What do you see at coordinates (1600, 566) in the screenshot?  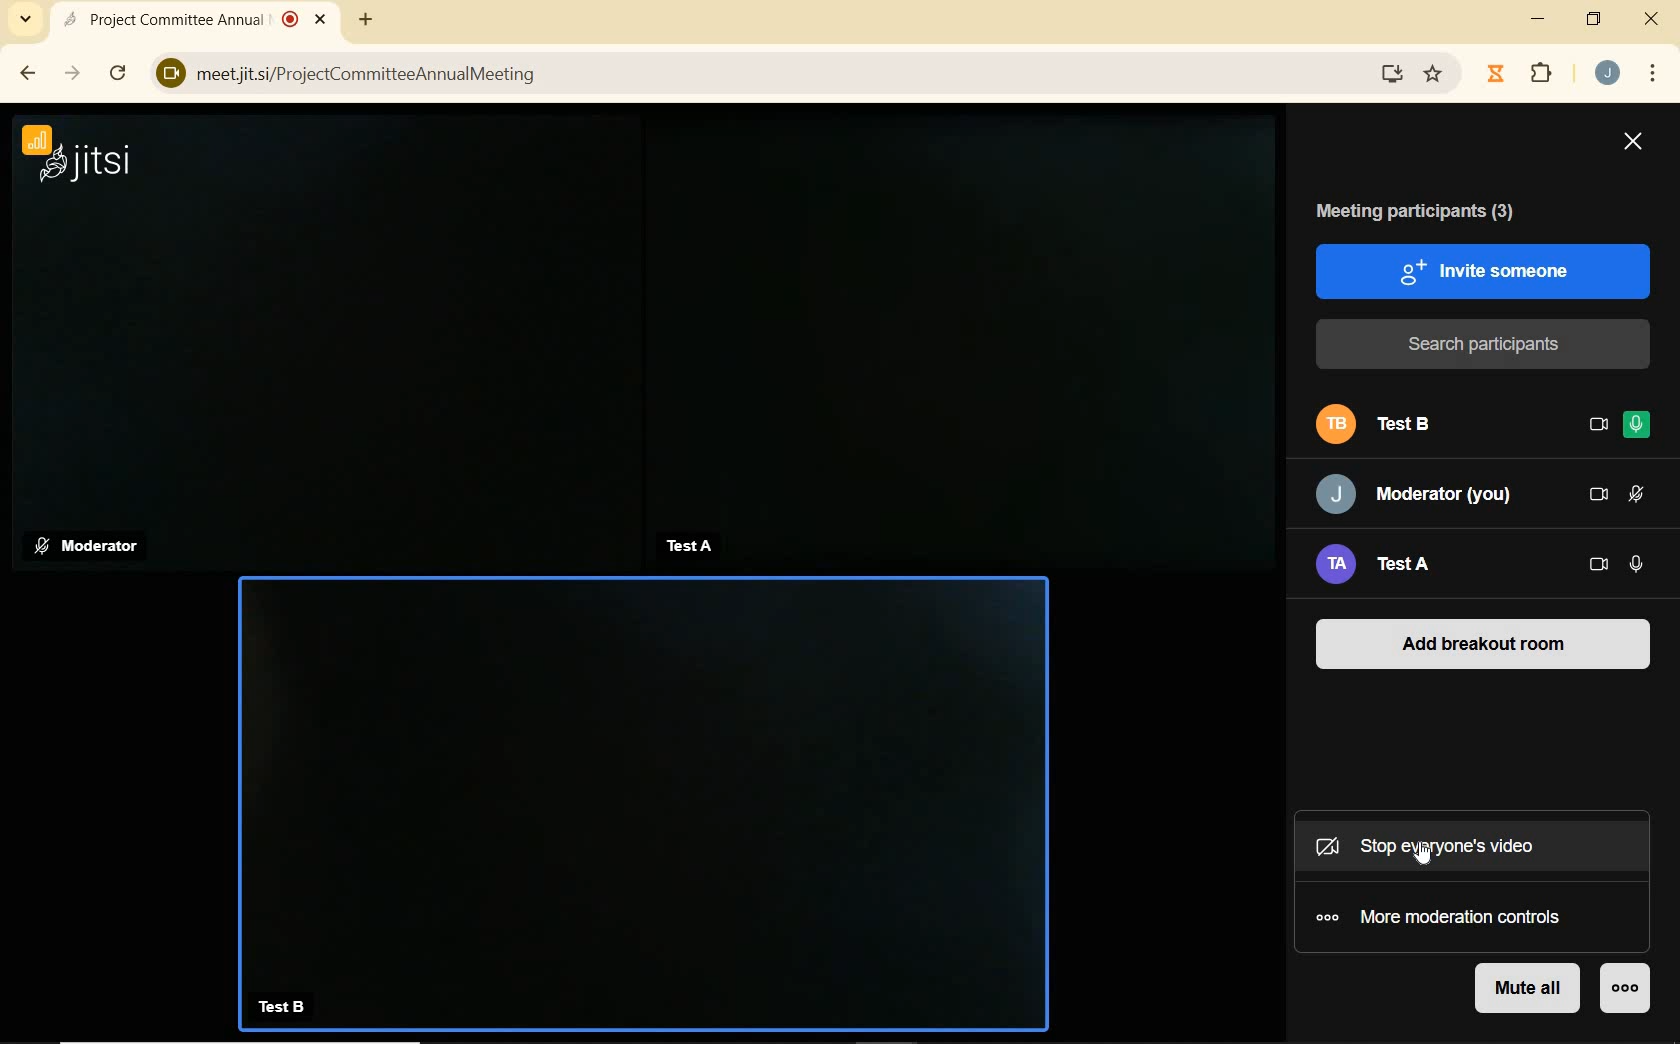 I see `CAMERA` at bounding box center [1600, 566].